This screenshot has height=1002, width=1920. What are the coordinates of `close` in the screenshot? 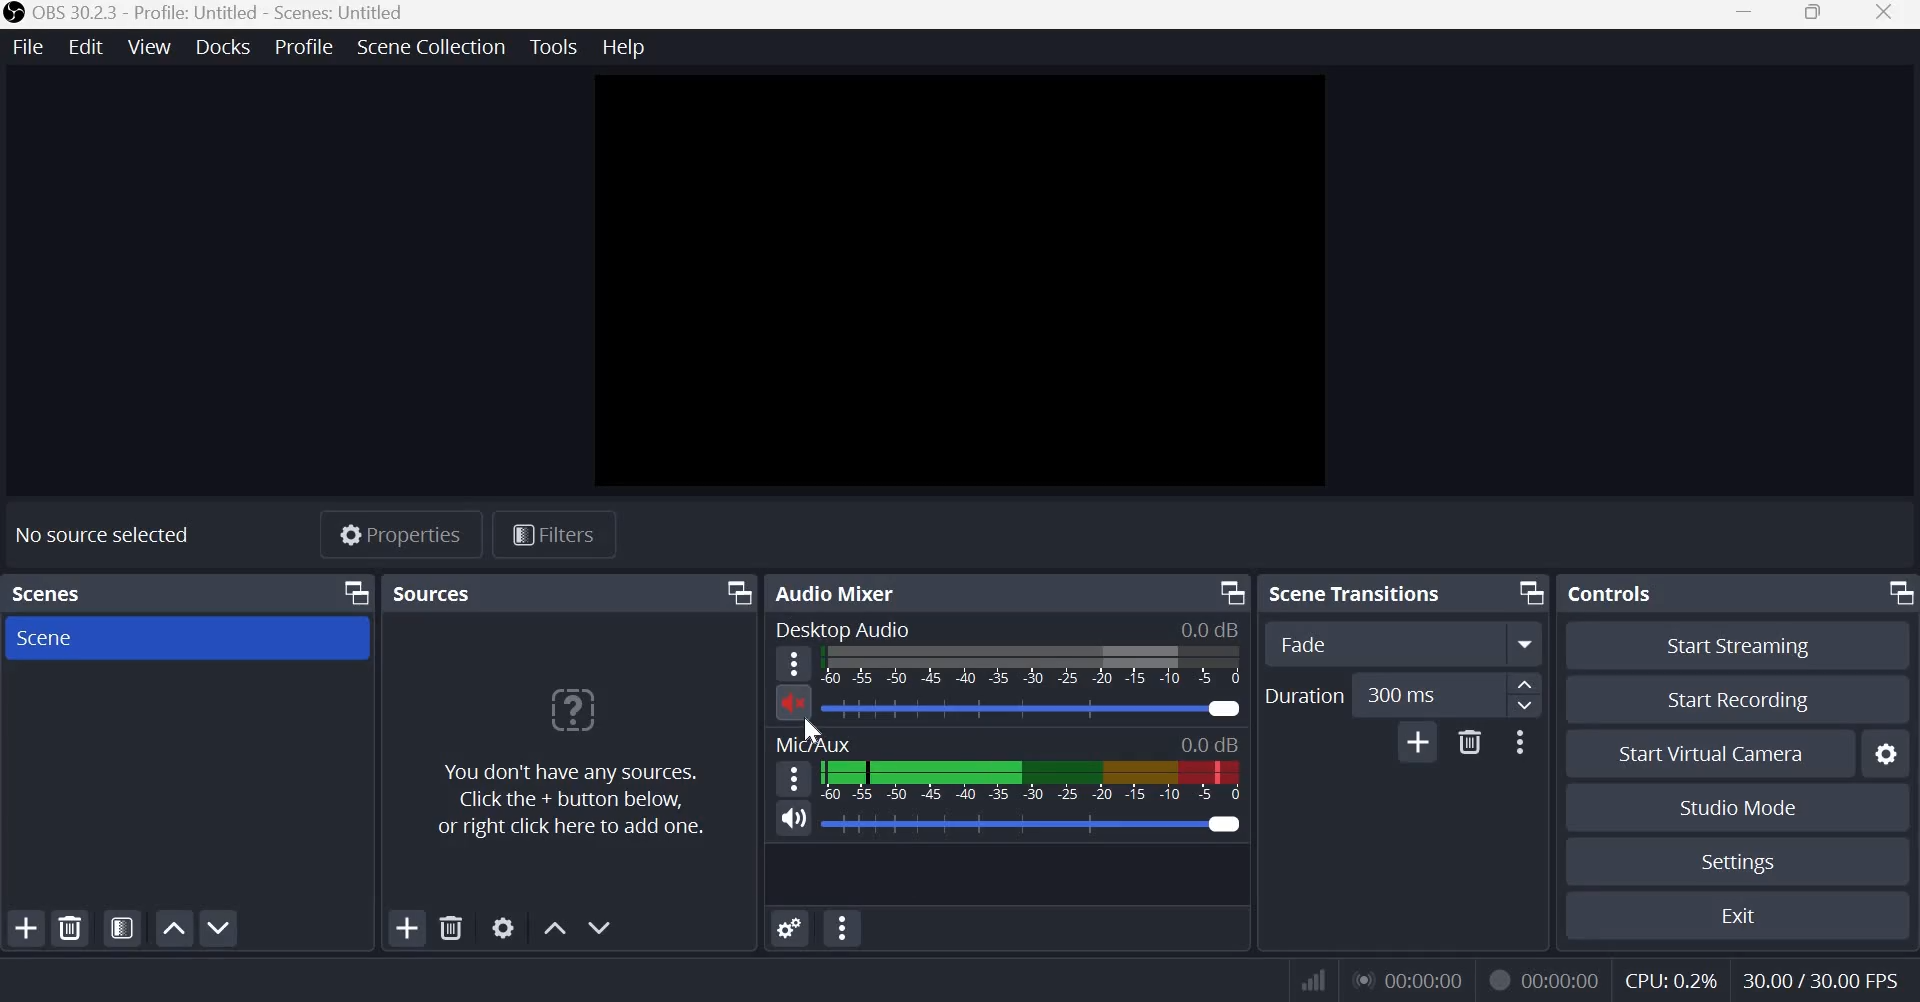 It's located at (1885, 15).